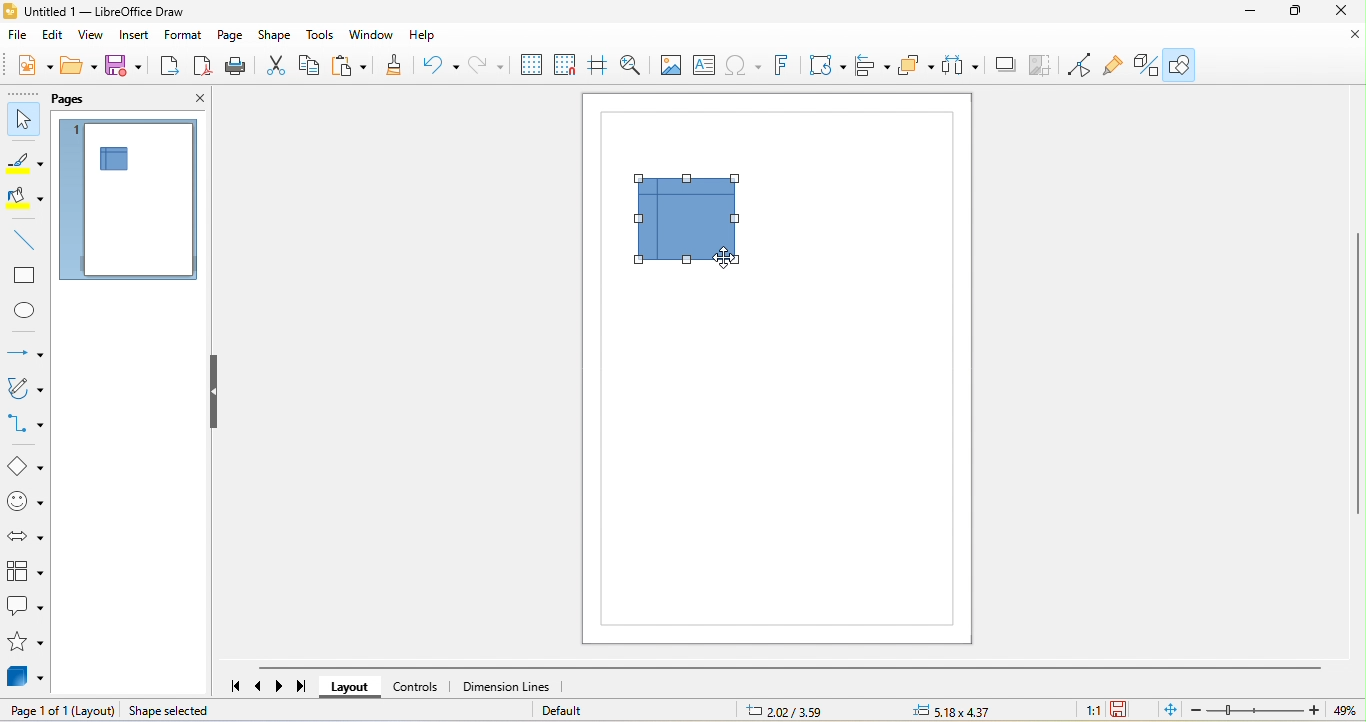 The image size is (1366, 722). Describe the element at coordinates (601, 66) in the screenshot. I see `helplines while moving` at that location.